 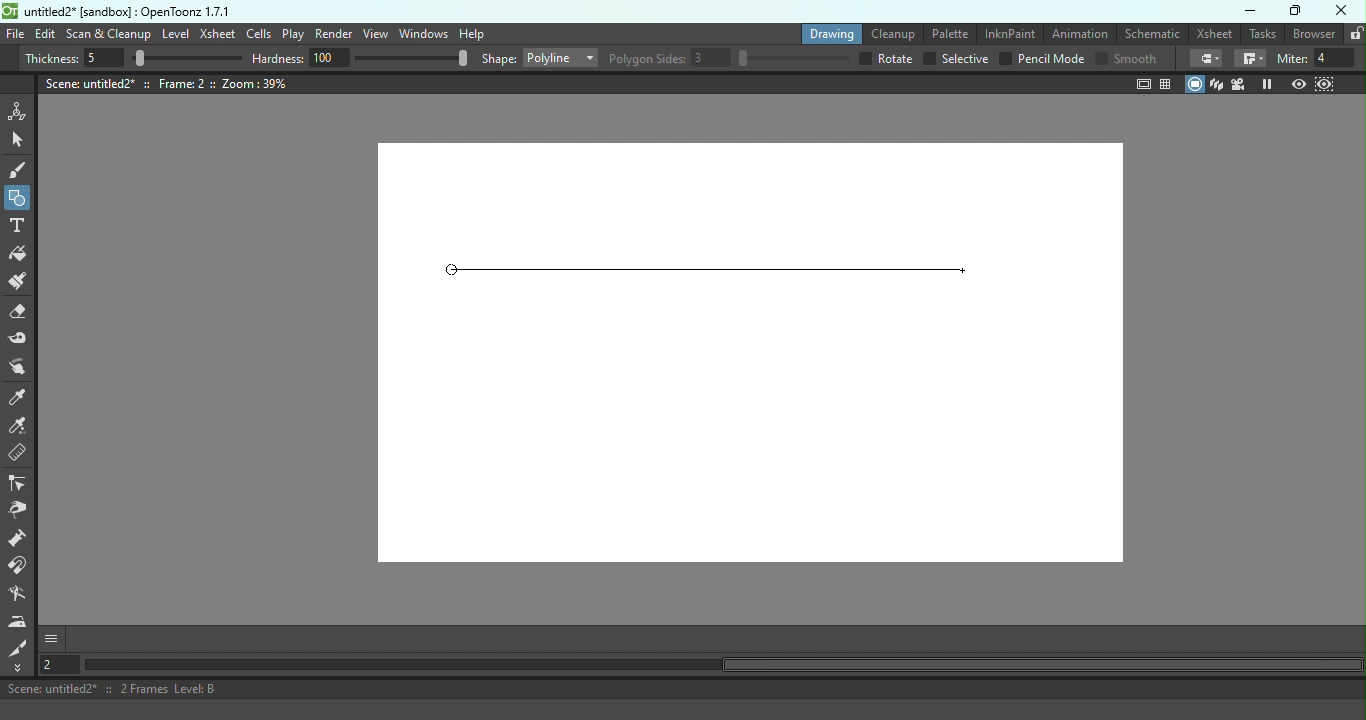 I want to click on Palette, so click(x=946, y=34).